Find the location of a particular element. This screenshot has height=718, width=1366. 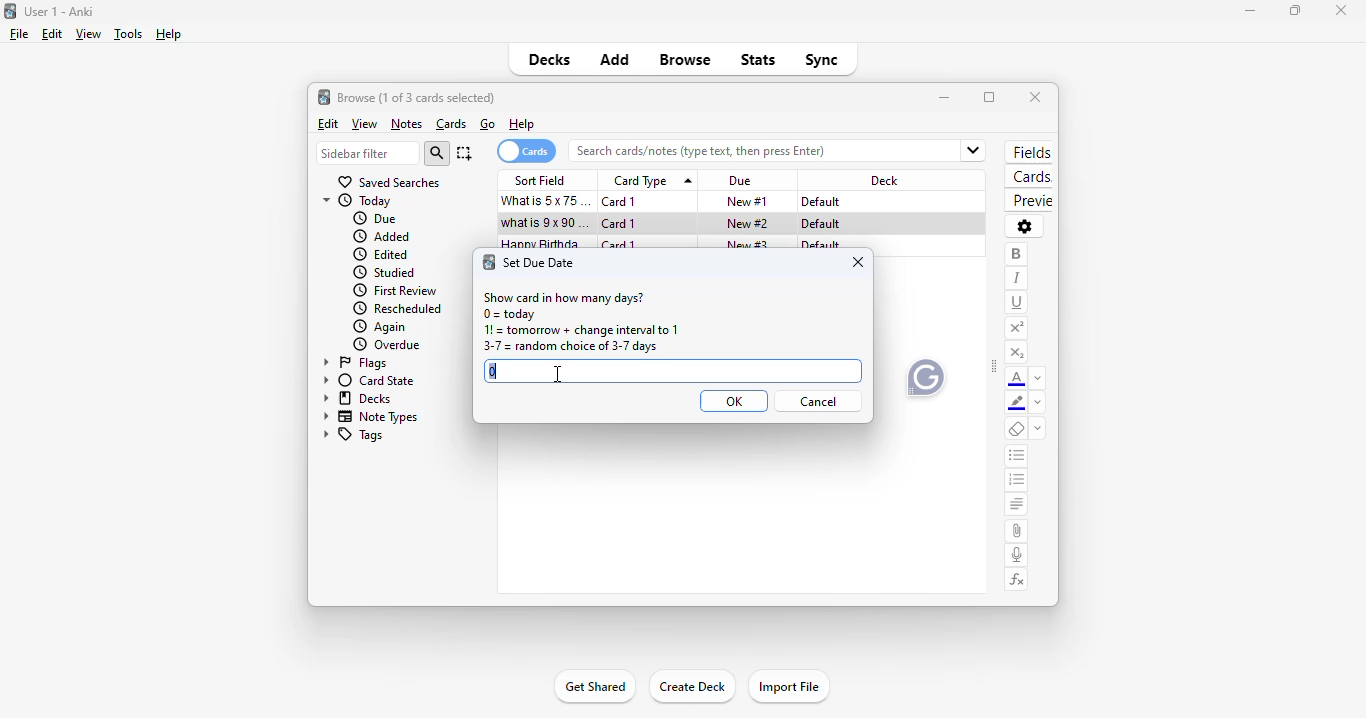

new #1 is located at coordinates (748, 202).